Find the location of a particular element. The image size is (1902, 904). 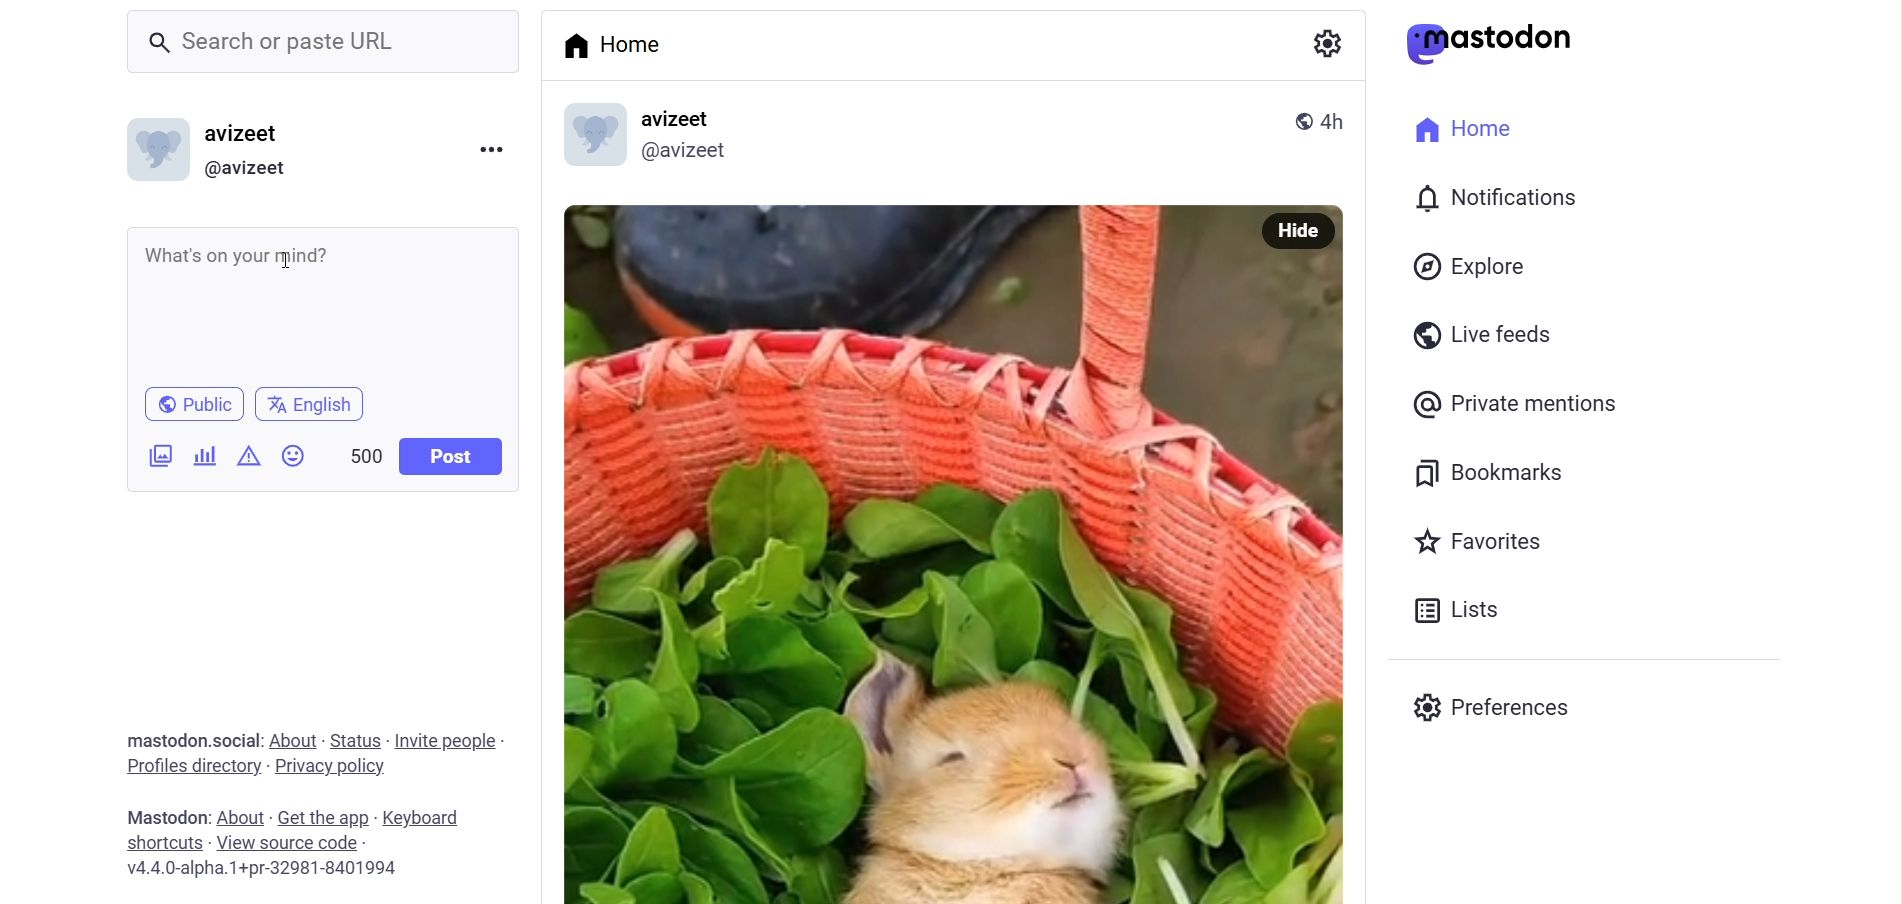

Menu is located at coordinates (496, 149).